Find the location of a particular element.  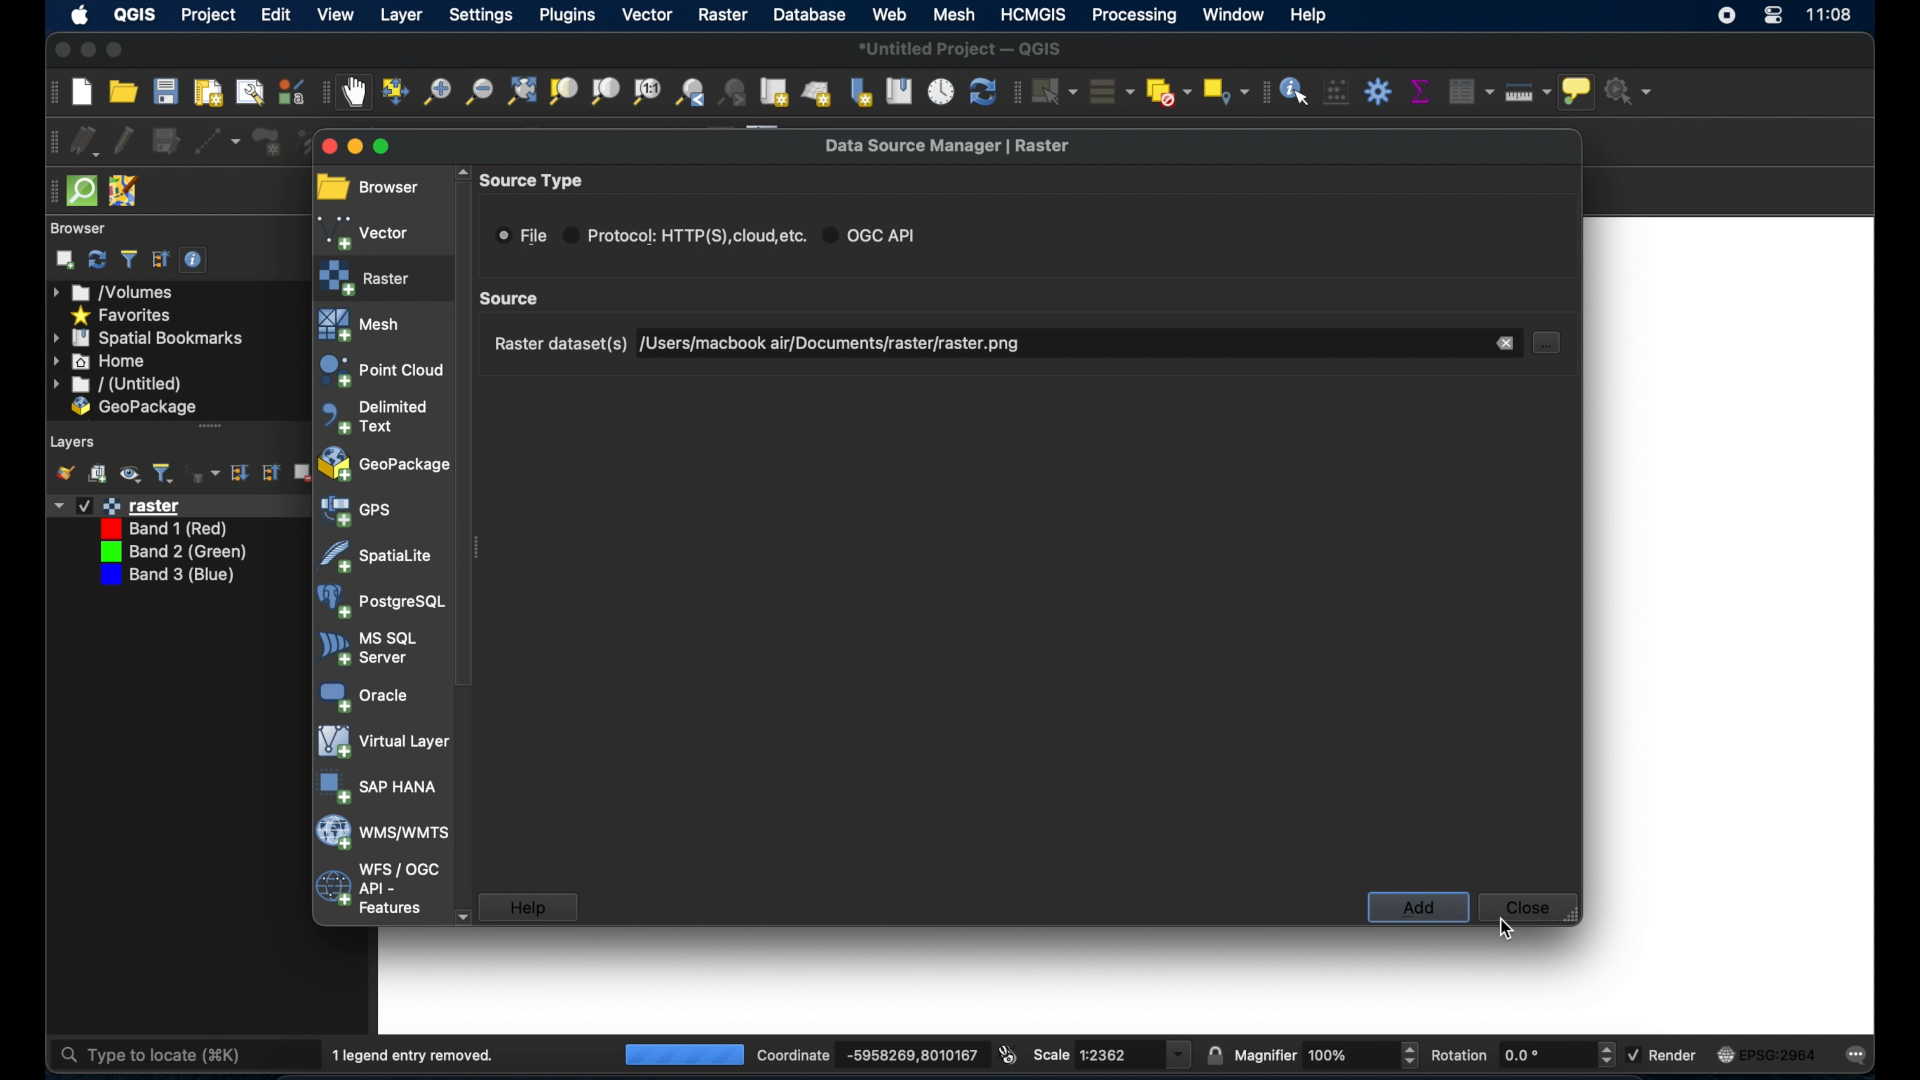

favorites is located at coordinates (124, 314).